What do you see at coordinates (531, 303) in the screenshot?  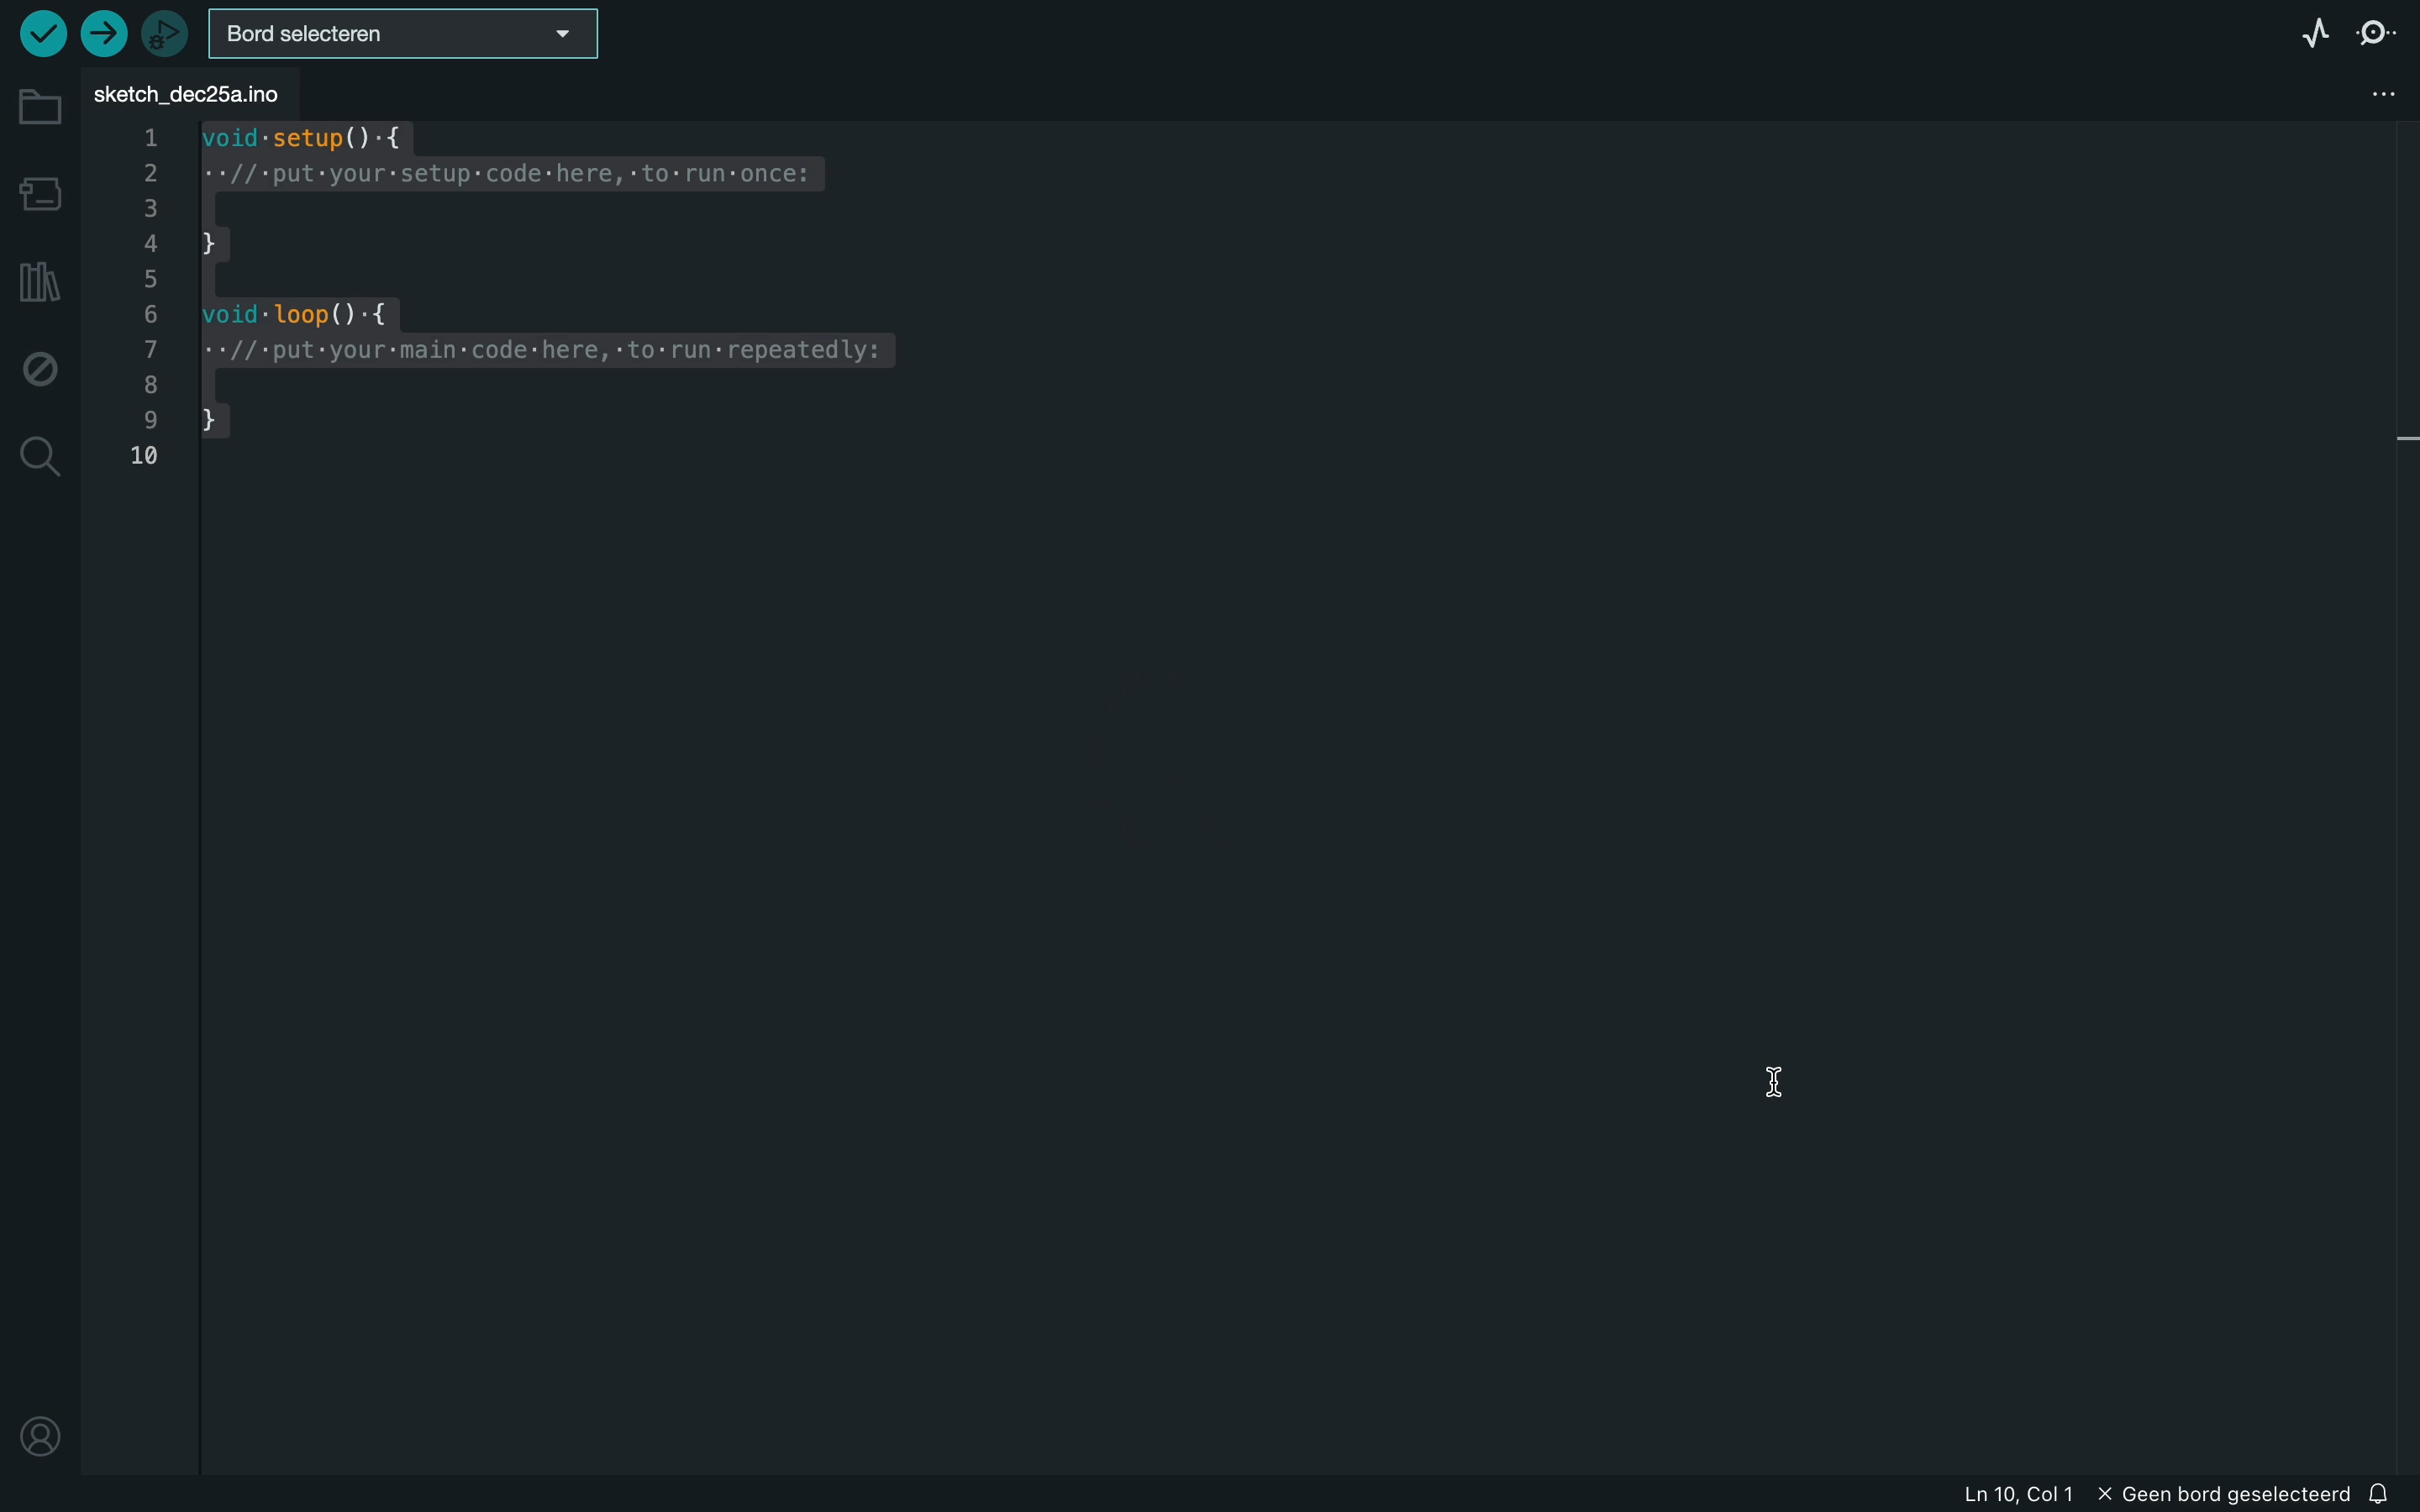 I see `code` at bounding box center [531, 303].